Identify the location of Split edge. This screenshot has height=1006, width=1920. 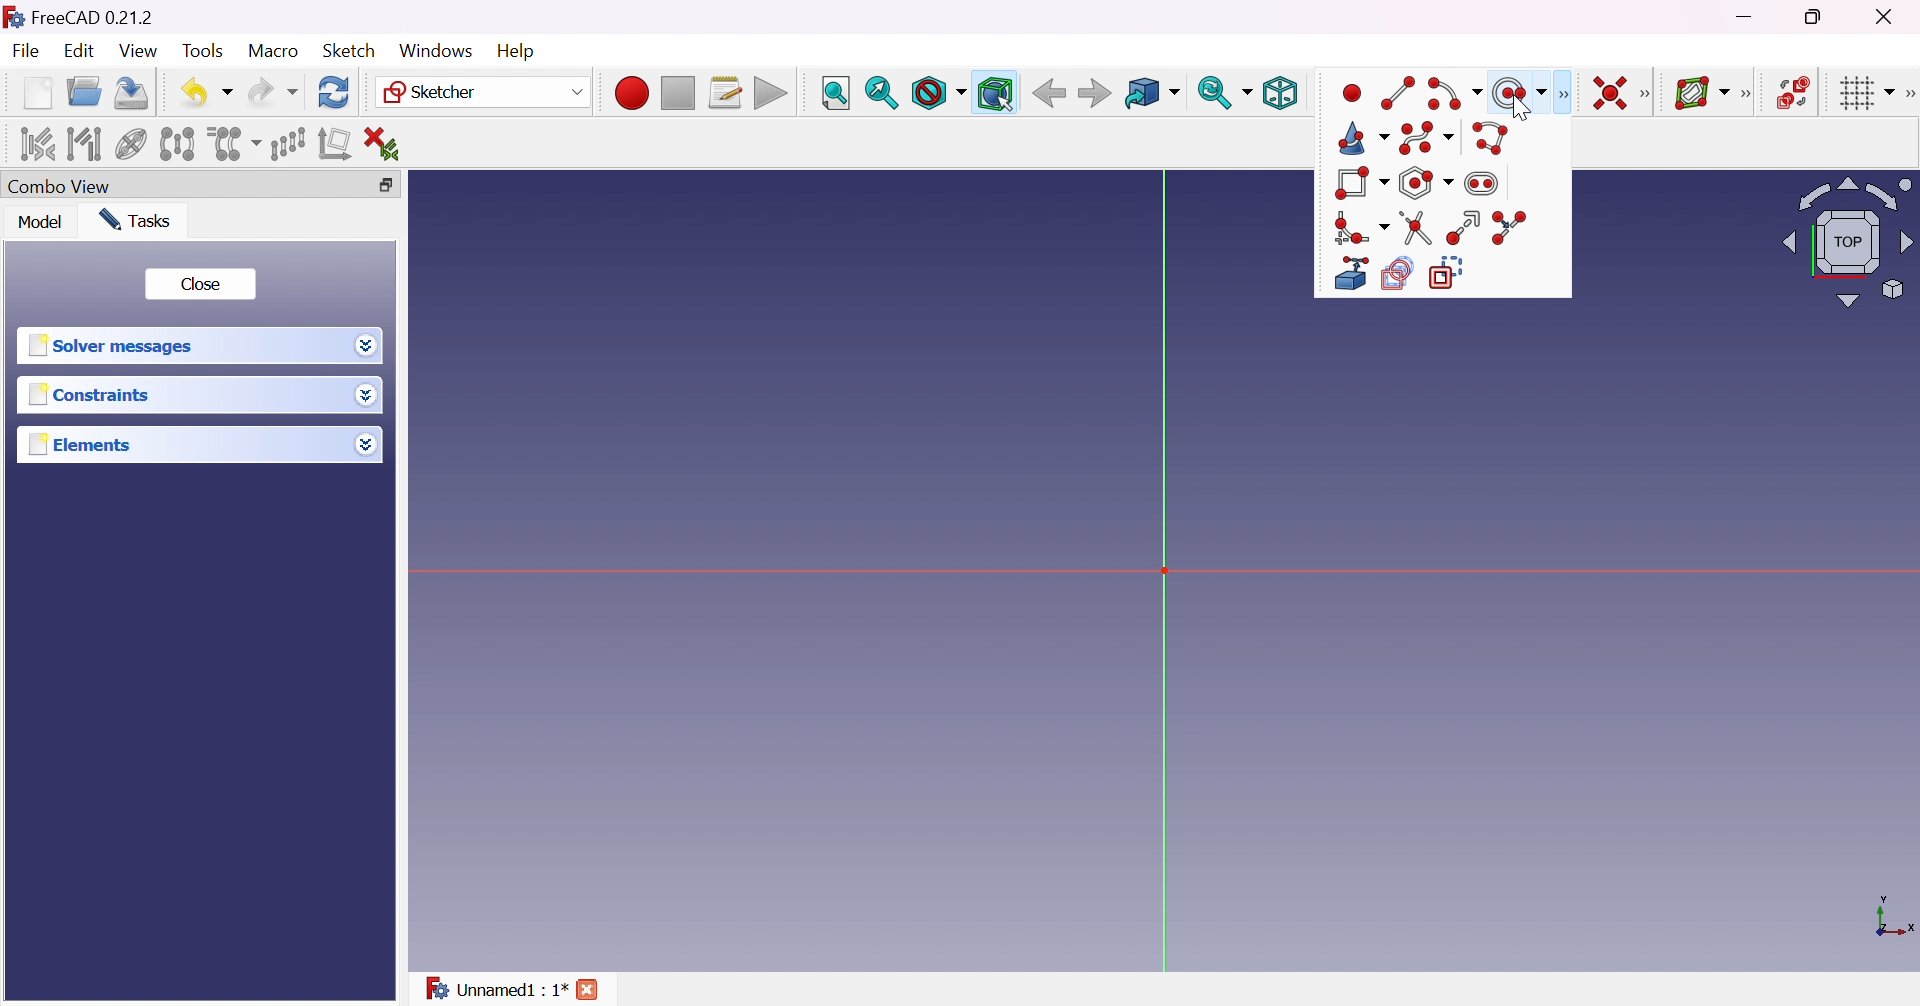
(1511, 229).